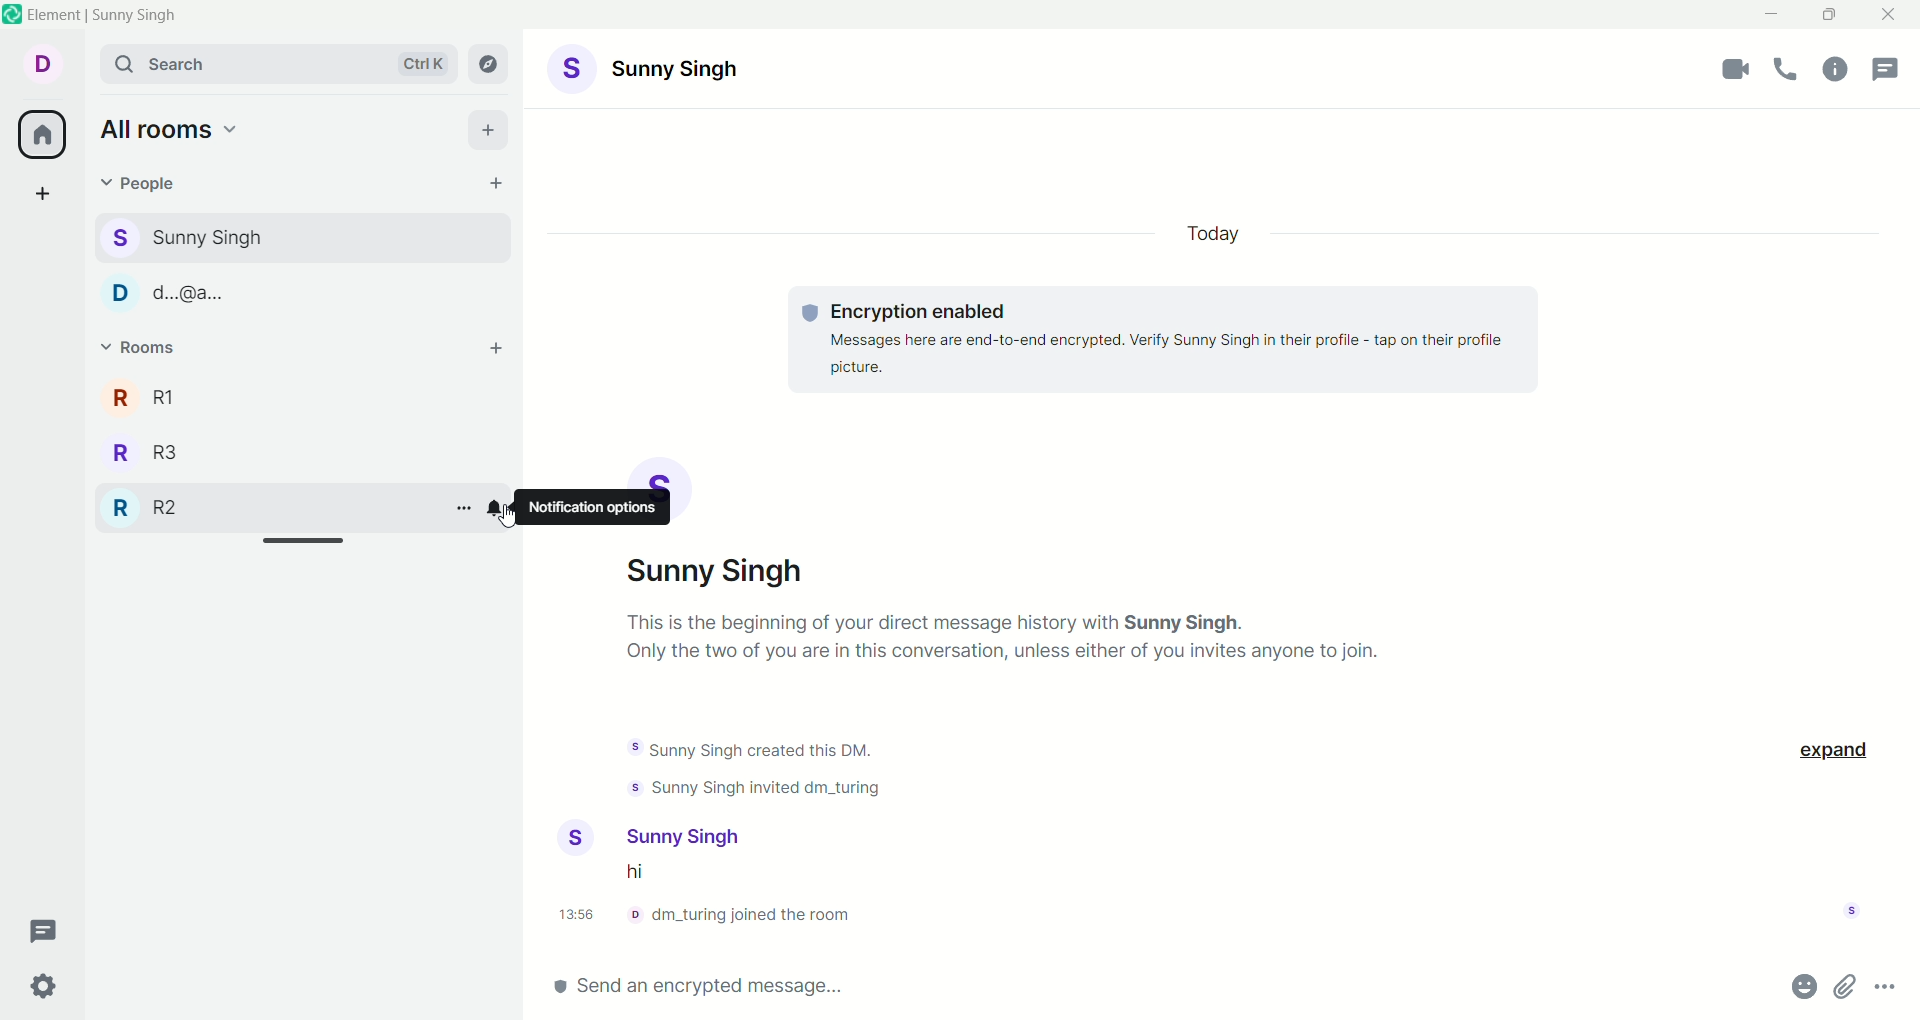  Describe the element at coordinates (1166, 343) in the screenshot. I see `text` at that location.